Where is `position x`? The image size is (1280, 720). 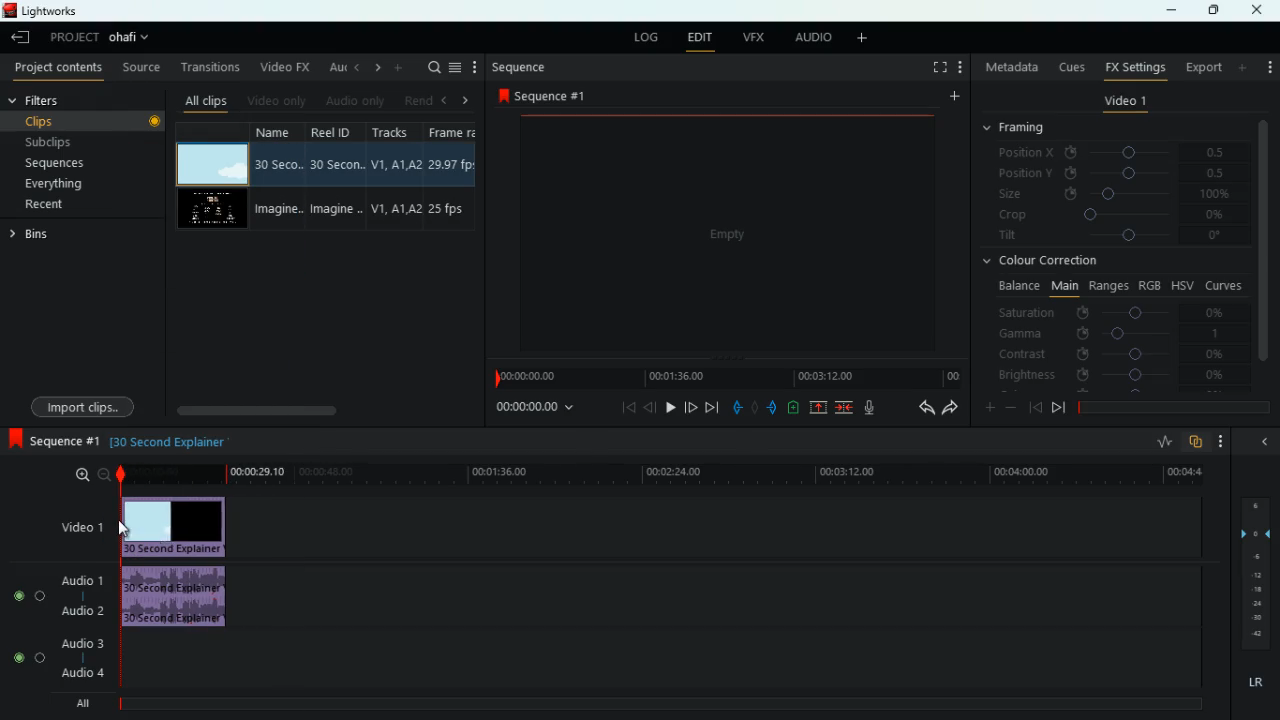
position x is located at coordinates (1116, 152).